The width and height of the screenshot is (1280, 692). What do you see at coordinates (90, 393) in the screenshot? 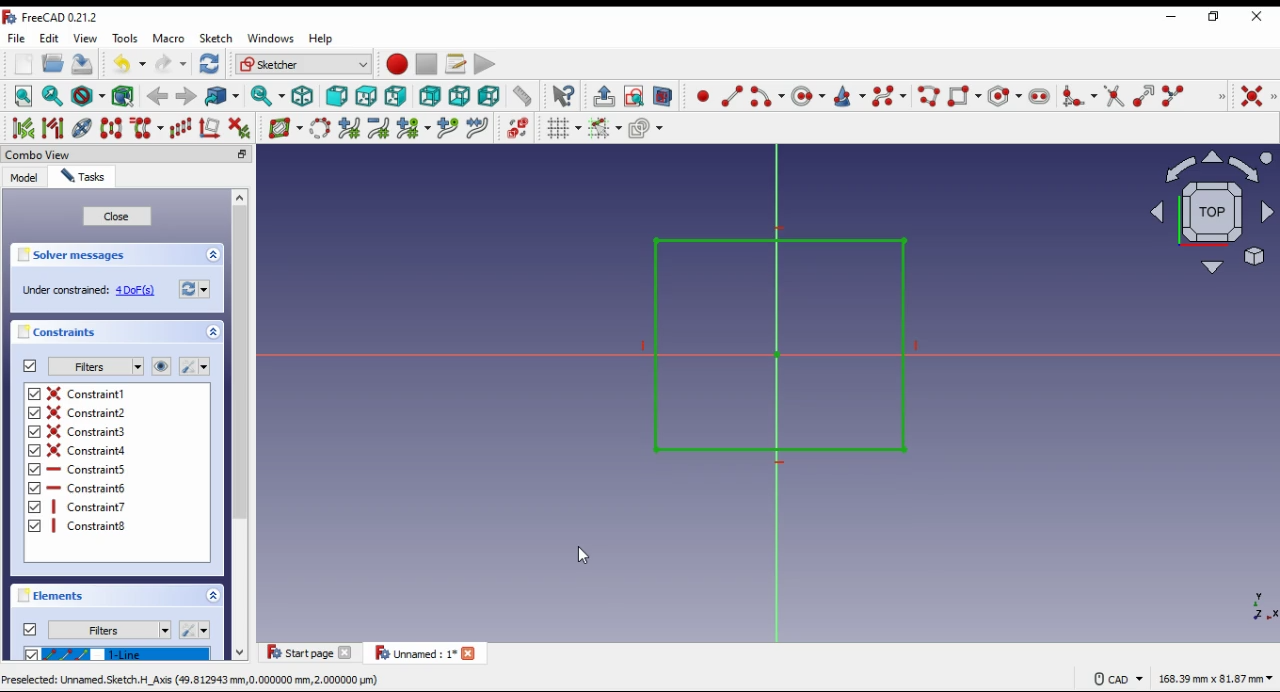
I see `on/off constraint 1` at bounding box center [90, 393].